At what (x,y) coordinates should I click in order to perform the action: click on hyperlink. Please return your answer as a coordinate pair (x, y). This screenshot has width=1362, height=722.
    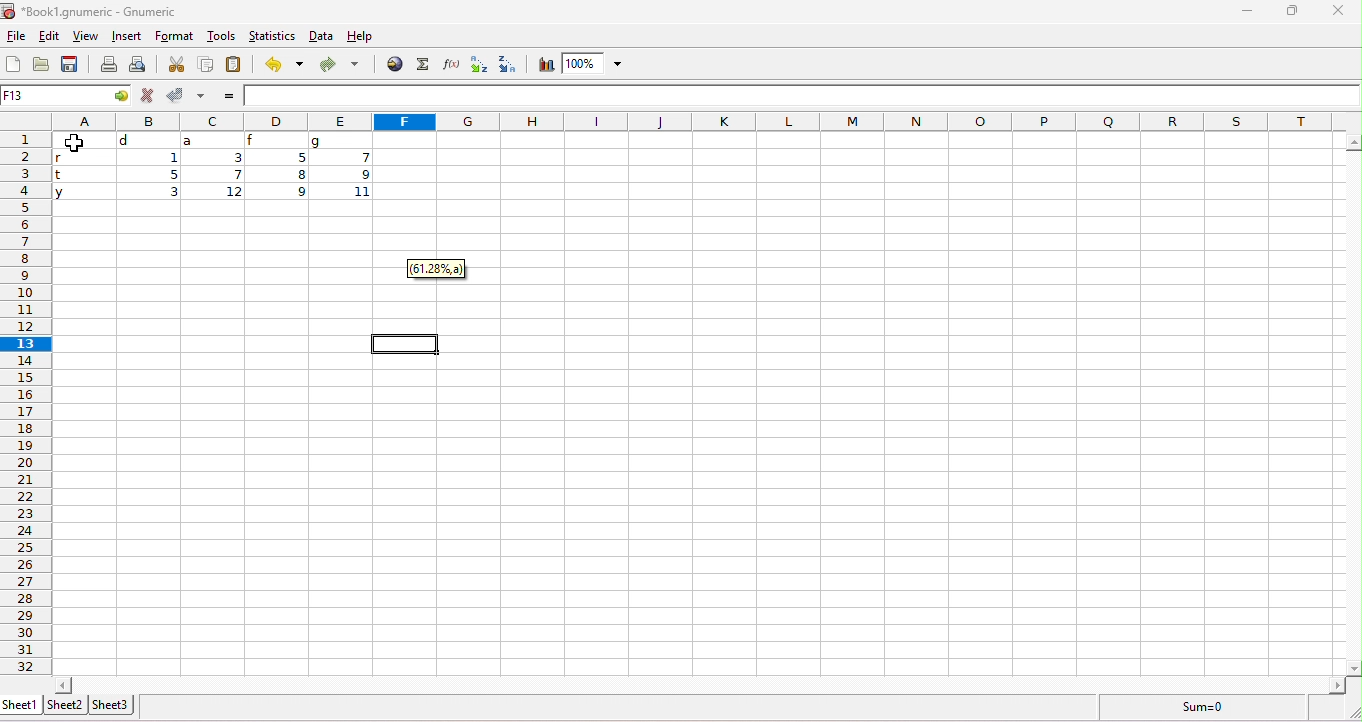
    Looking at the image, I should click on (392, 63).